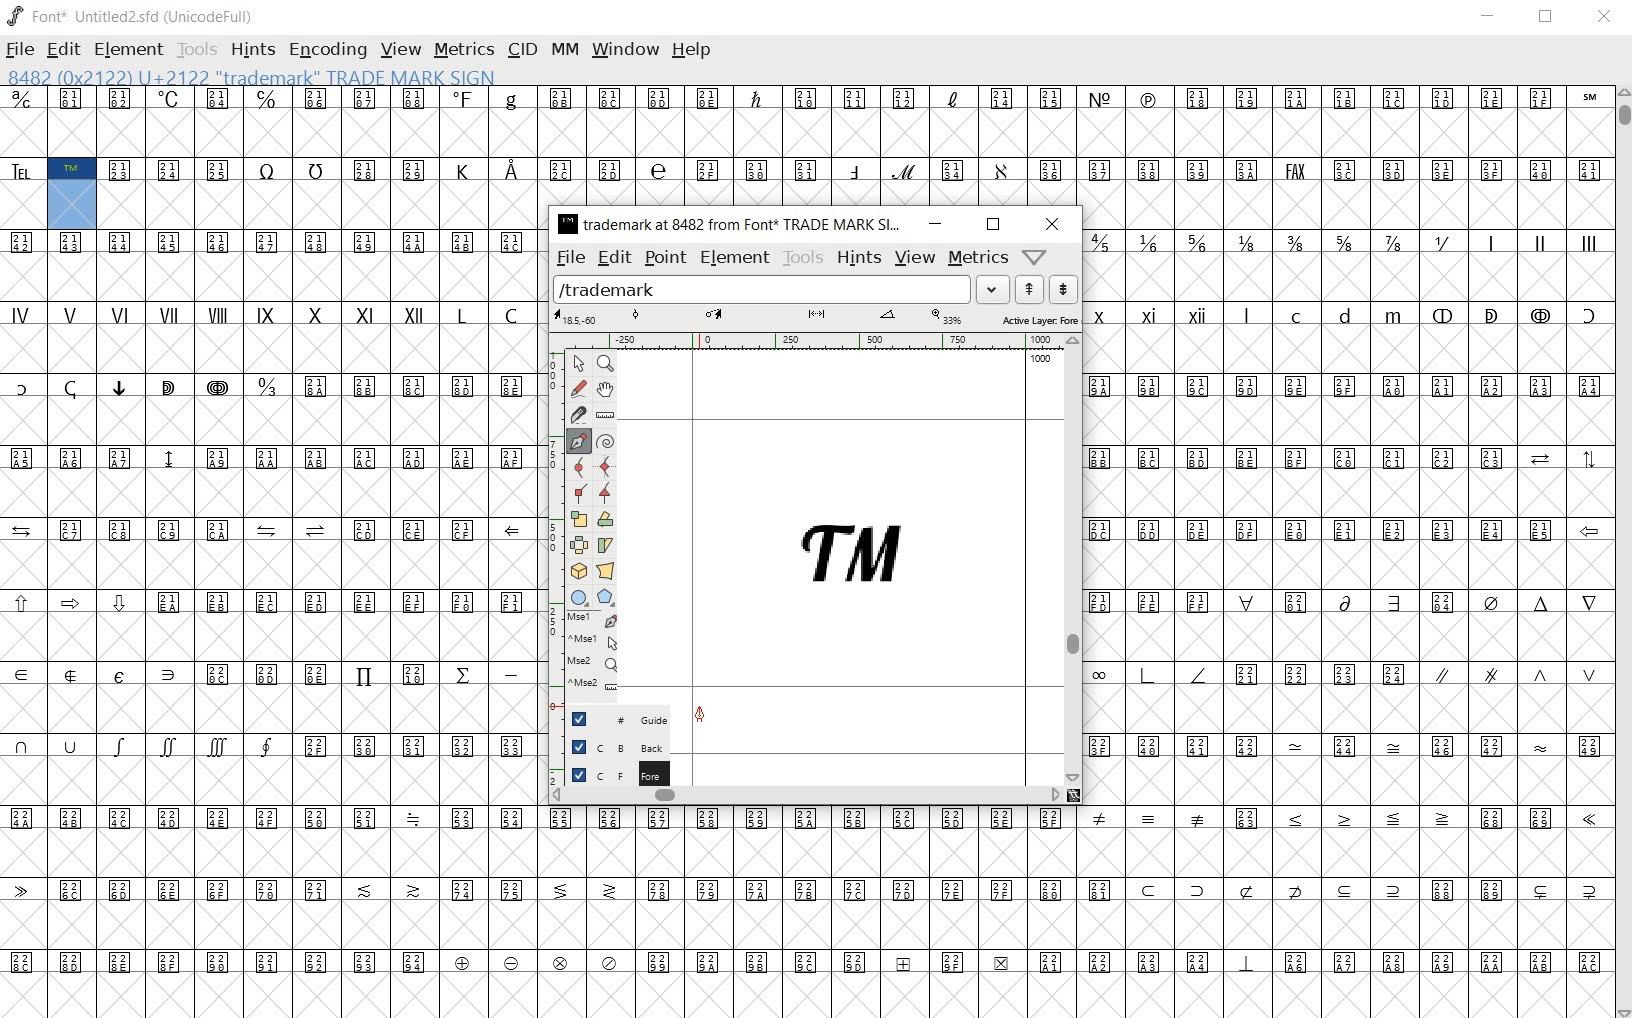 The image size is (1632, 1018). I want to click on cut splines in two, so click(576, 414).